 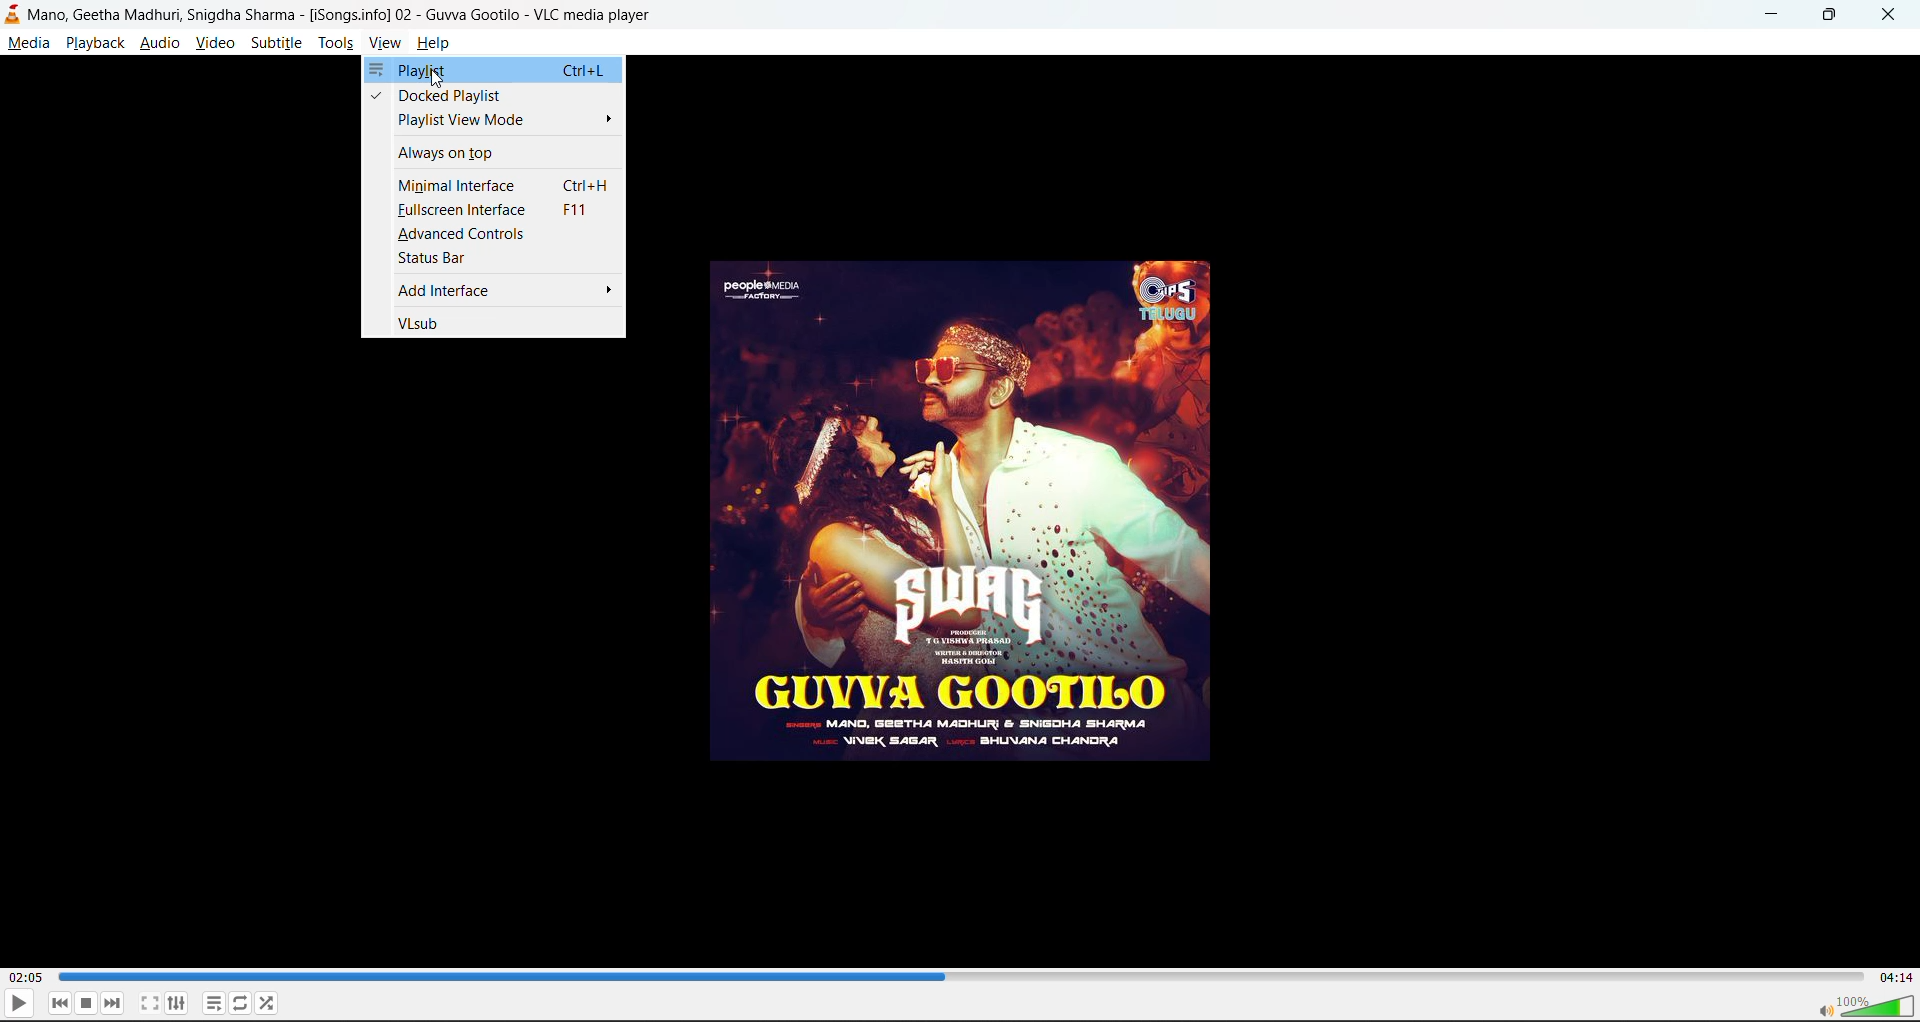 I want to click on play, so click(x=19, y=1002).